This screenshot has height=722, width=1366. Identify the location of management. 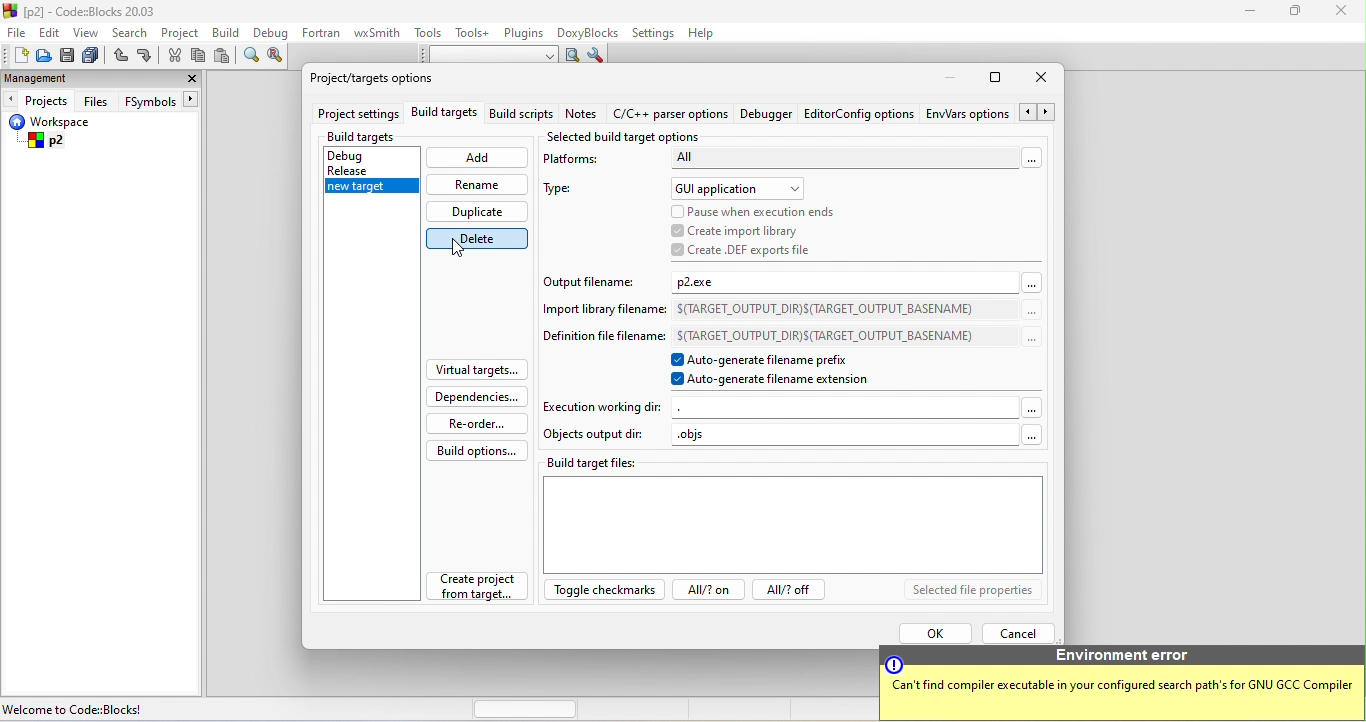
(36, 78).